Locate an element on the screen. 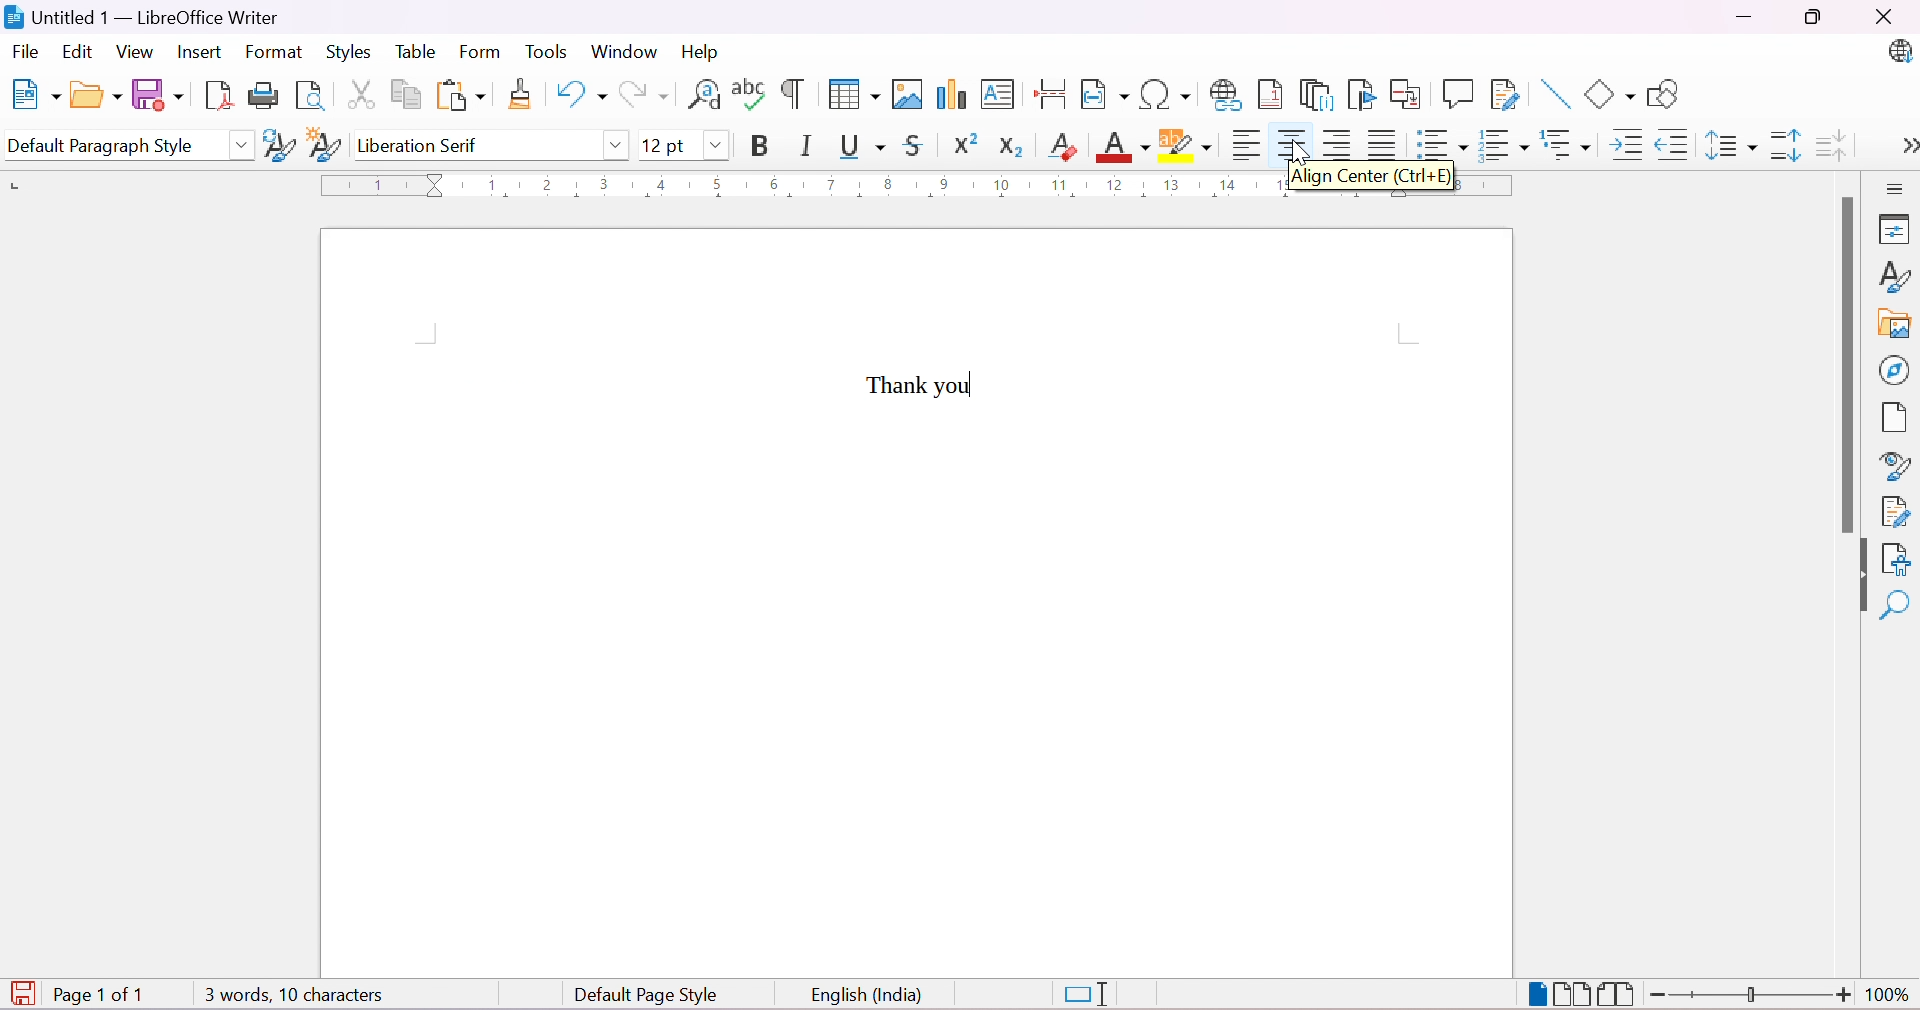 The image size is (1920, 1010). Check Spelling is located at coordinates (748, 95).